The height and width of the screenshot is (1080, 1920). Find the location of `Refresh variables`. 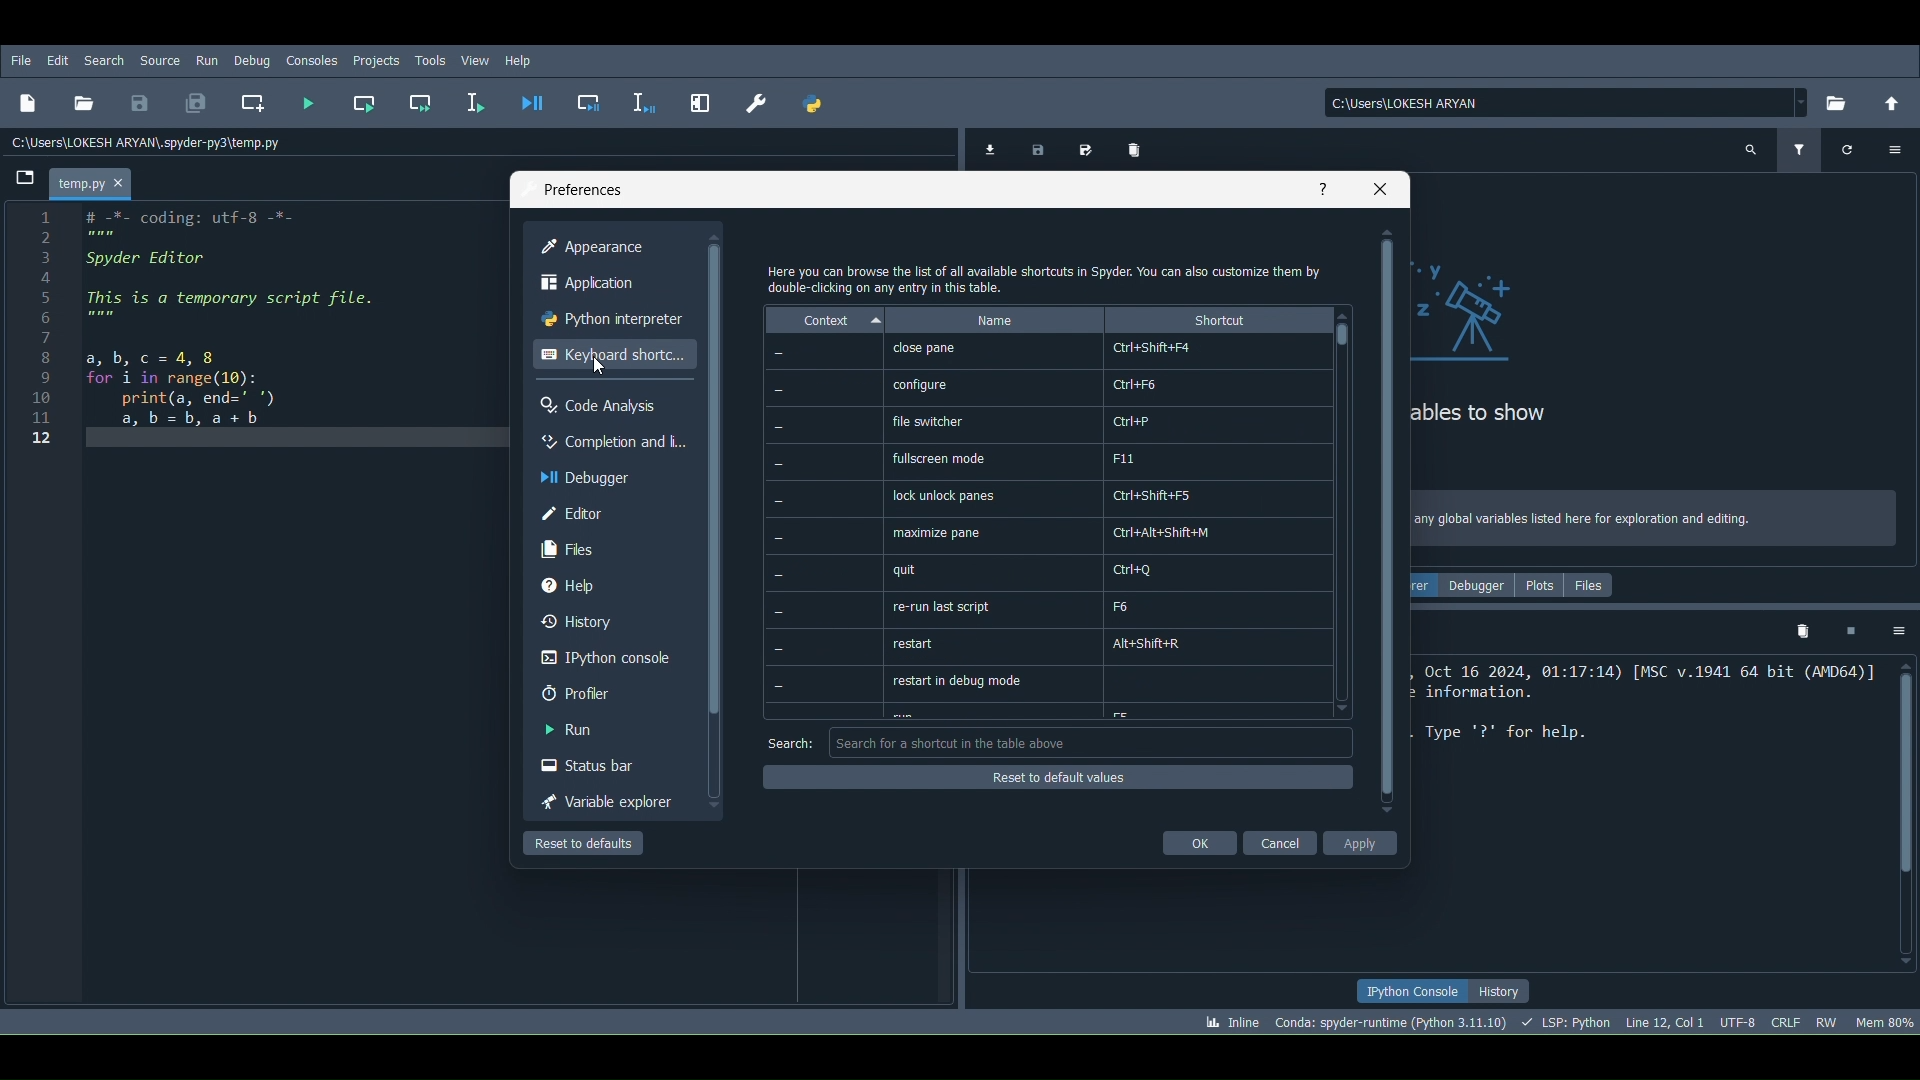

Refresh variables is located at coordinates (1849, 147).